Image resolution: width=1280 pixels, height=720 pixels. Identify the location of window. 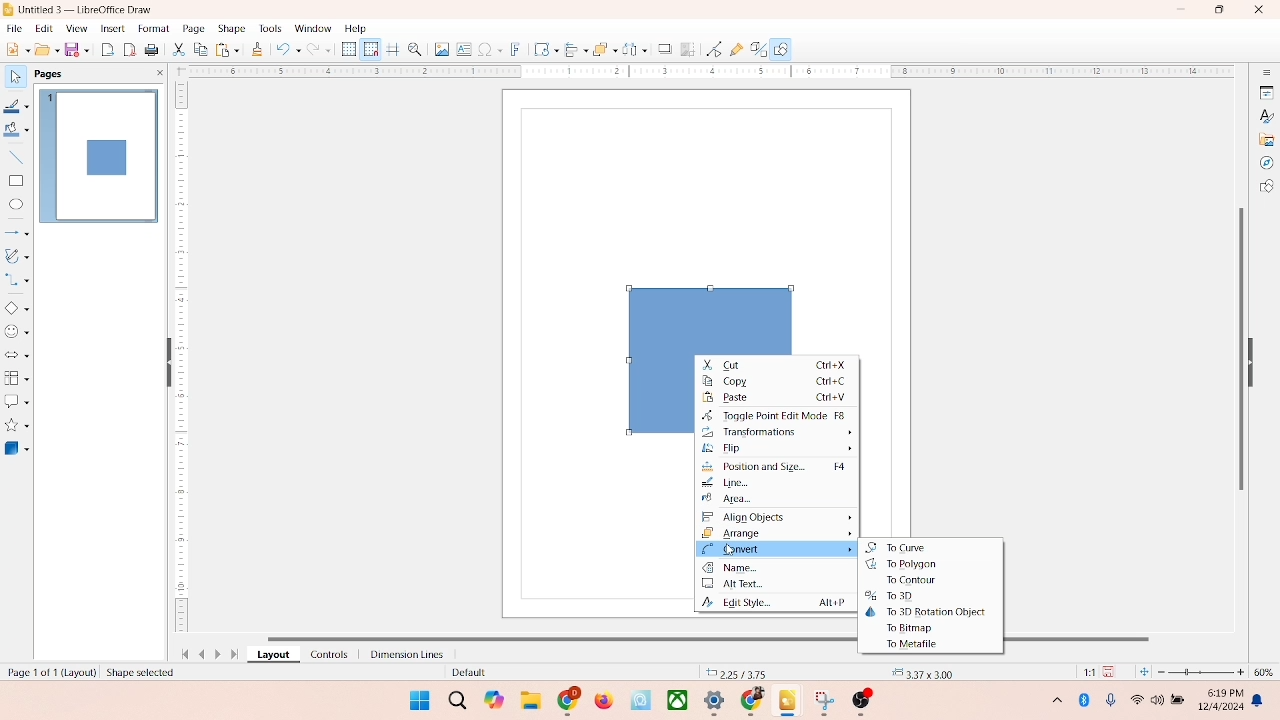
(312, 29).